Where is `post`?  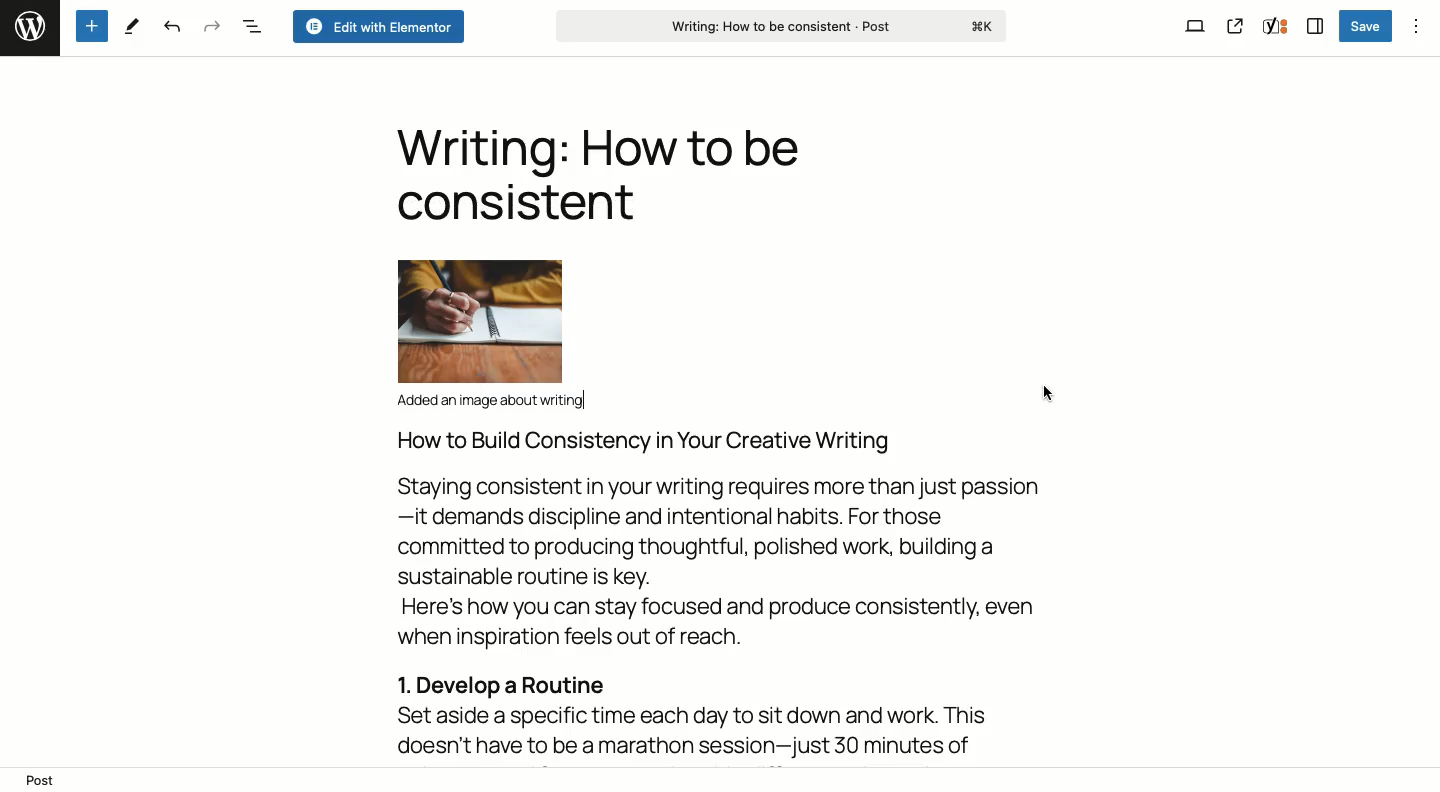
post is located at coordinates (42, 781).